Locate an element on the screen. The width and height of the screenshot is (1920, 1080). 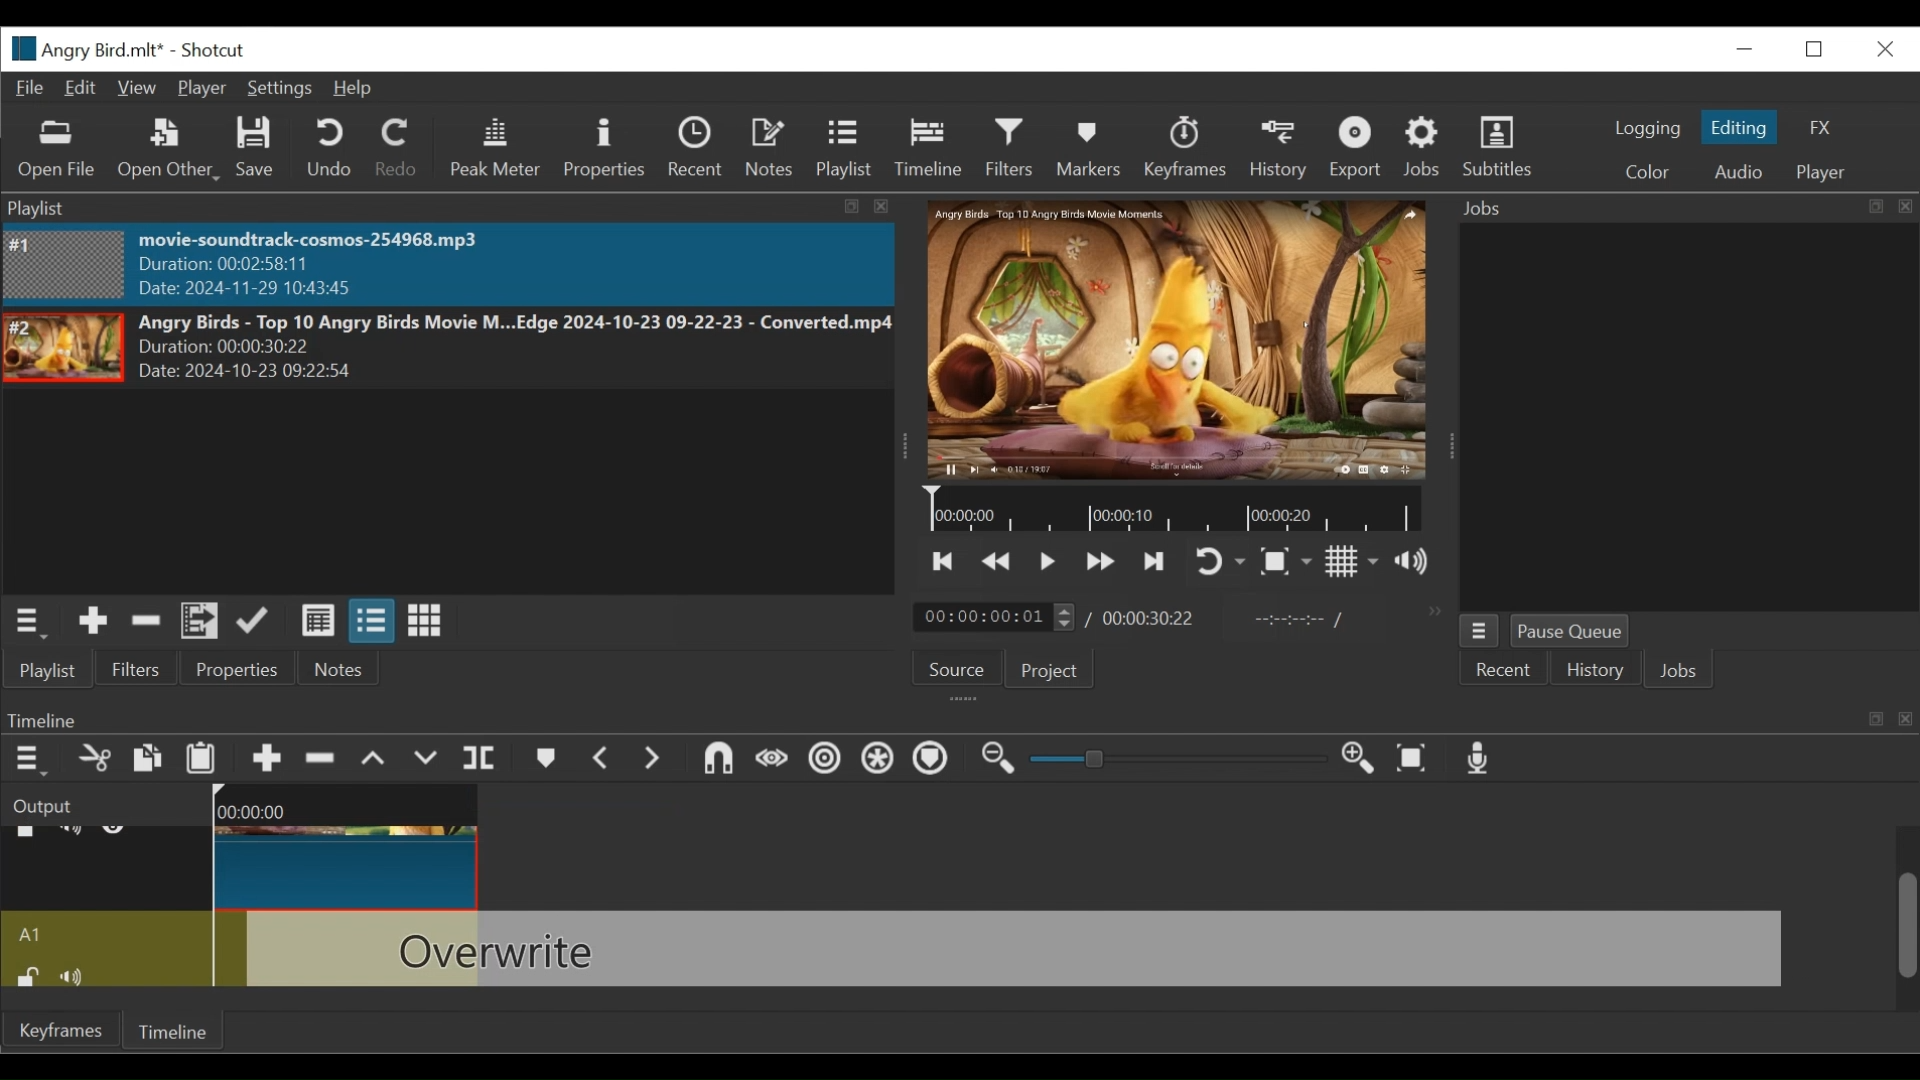
Recent is located at coordinates (1498, 673).